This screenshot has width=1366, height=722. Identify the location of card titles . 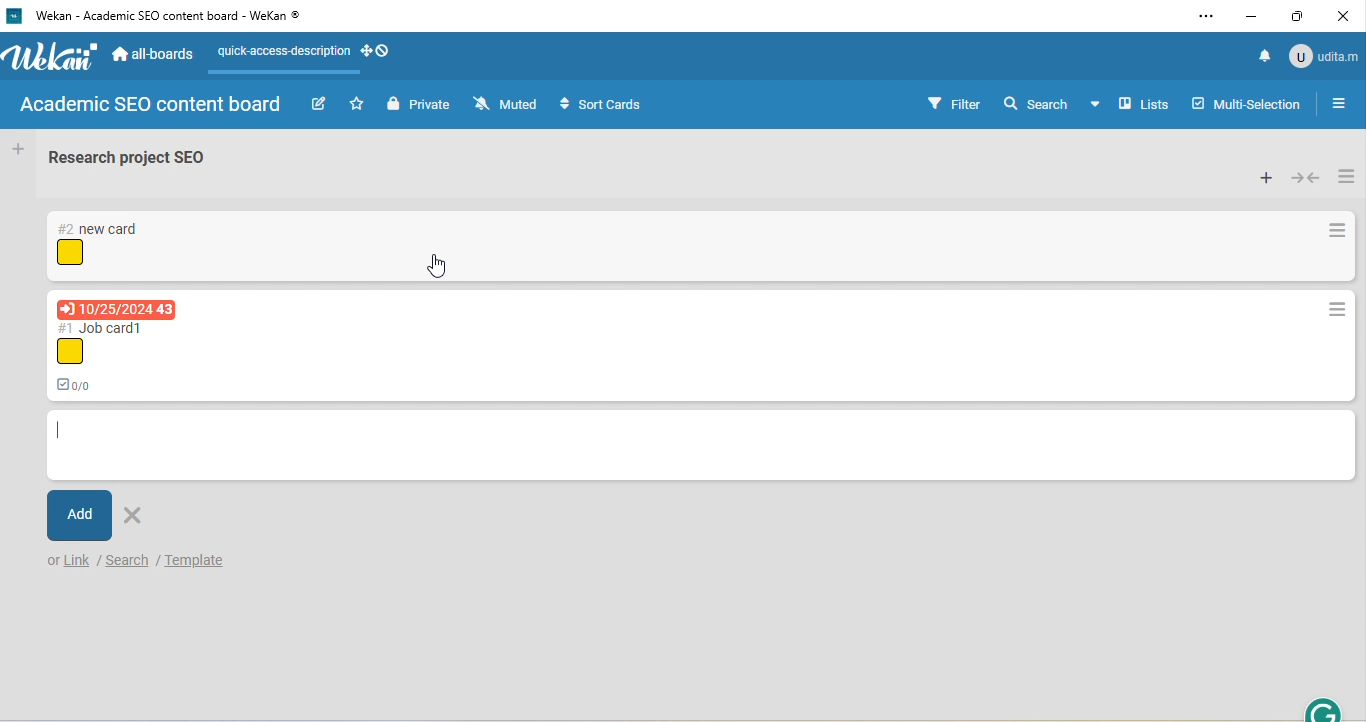
(104, 327).